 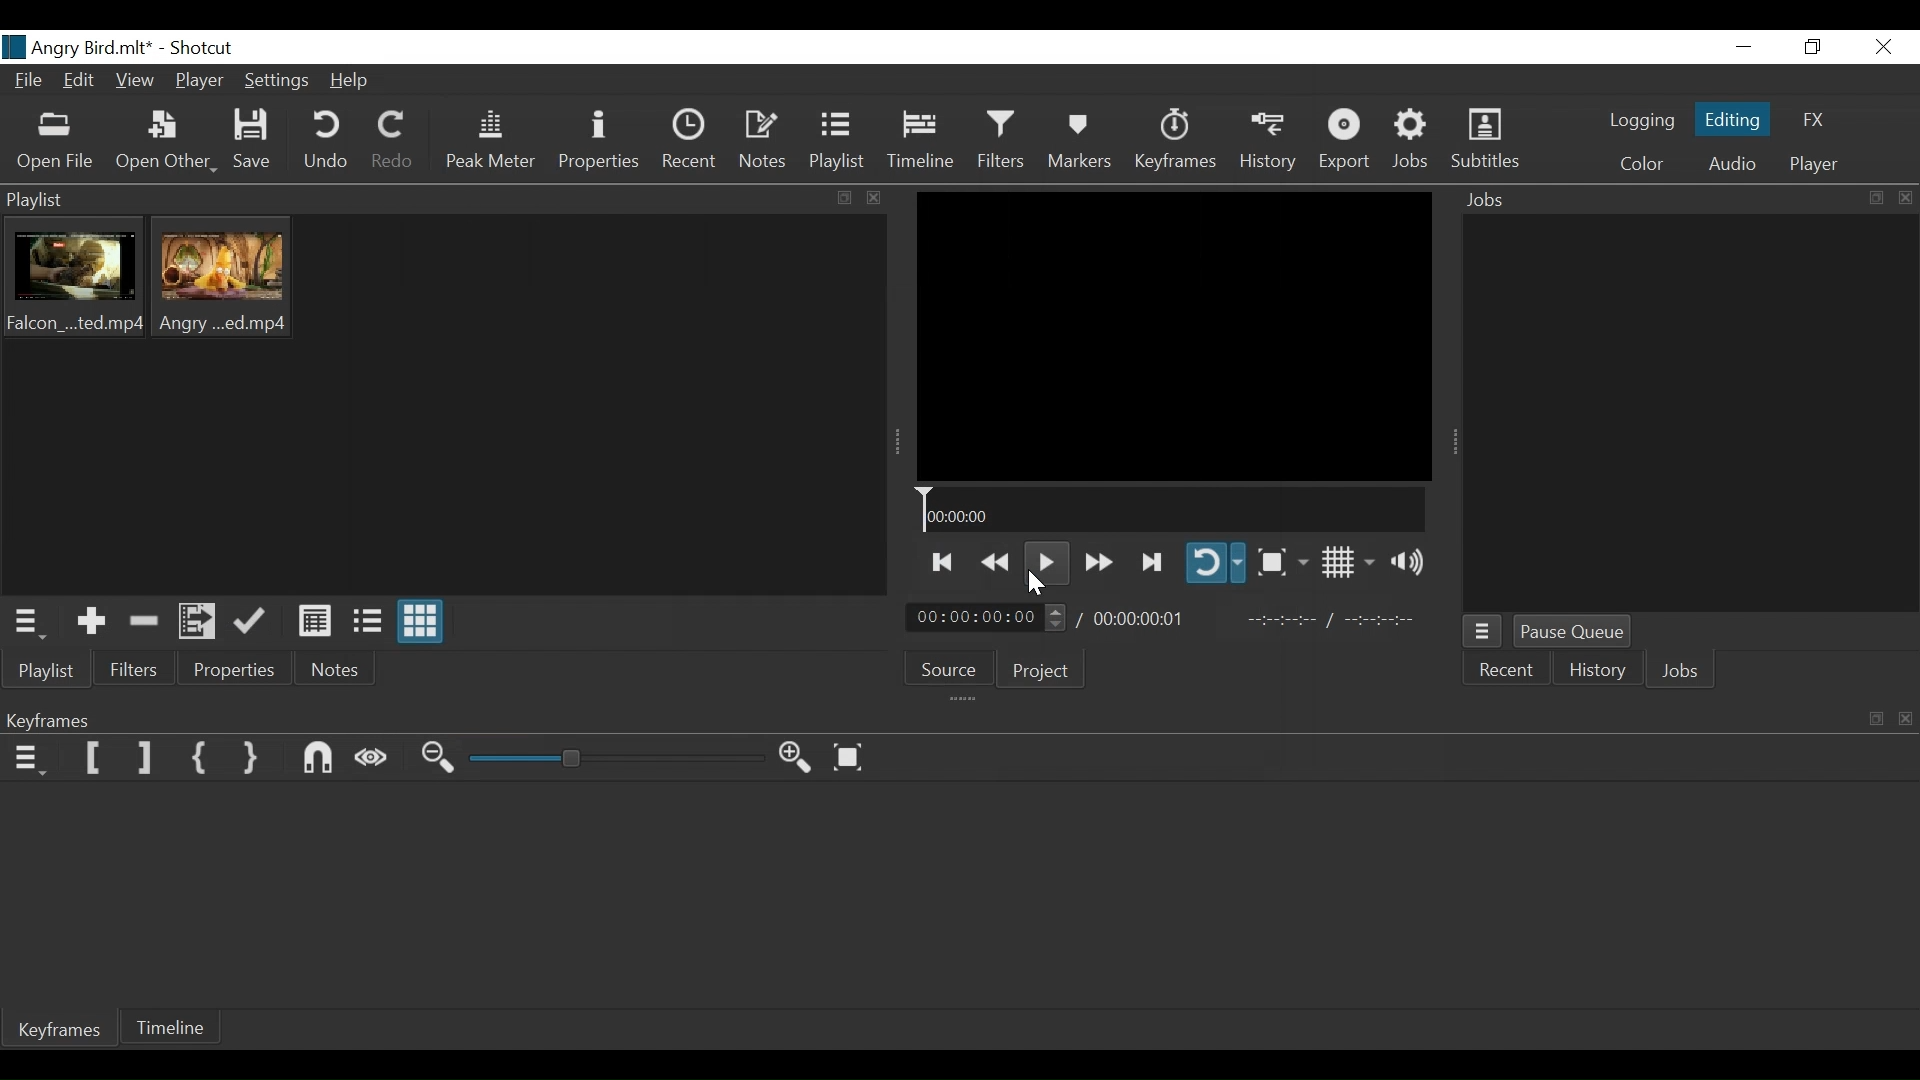 I want to click on Media Viewer, so click(x=1180, y=337).